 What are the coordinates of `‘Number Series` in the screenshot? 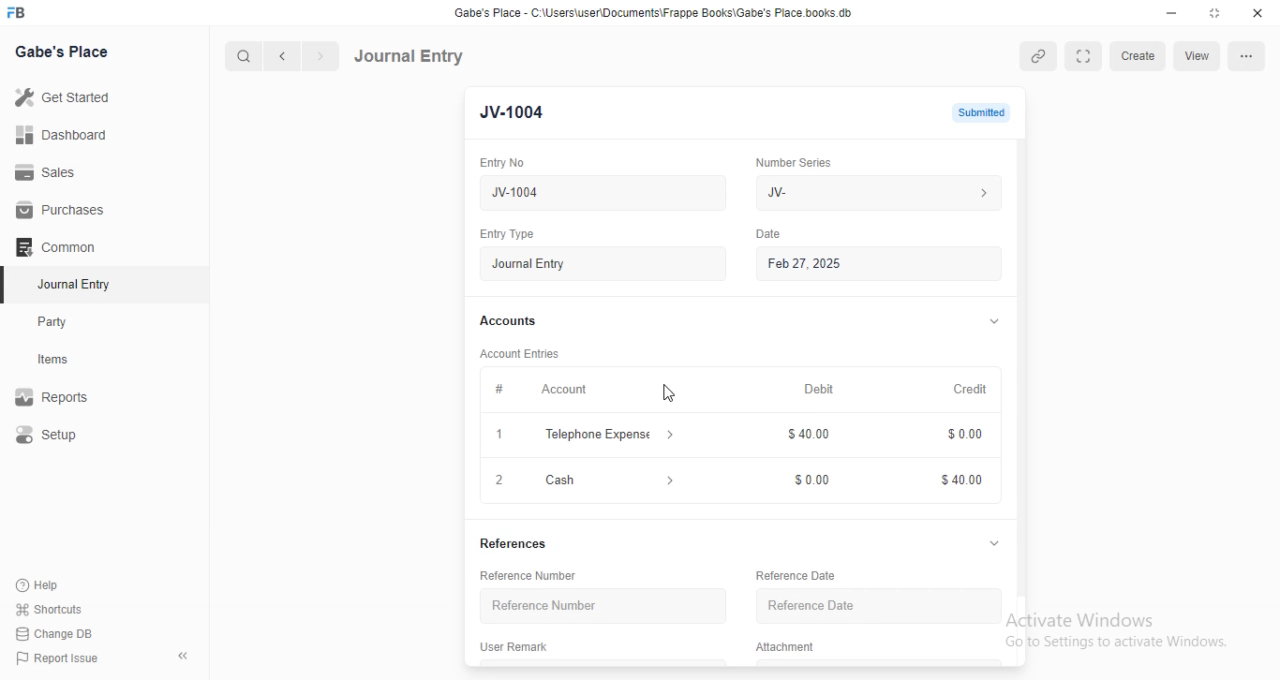 It's located at (794, 162).